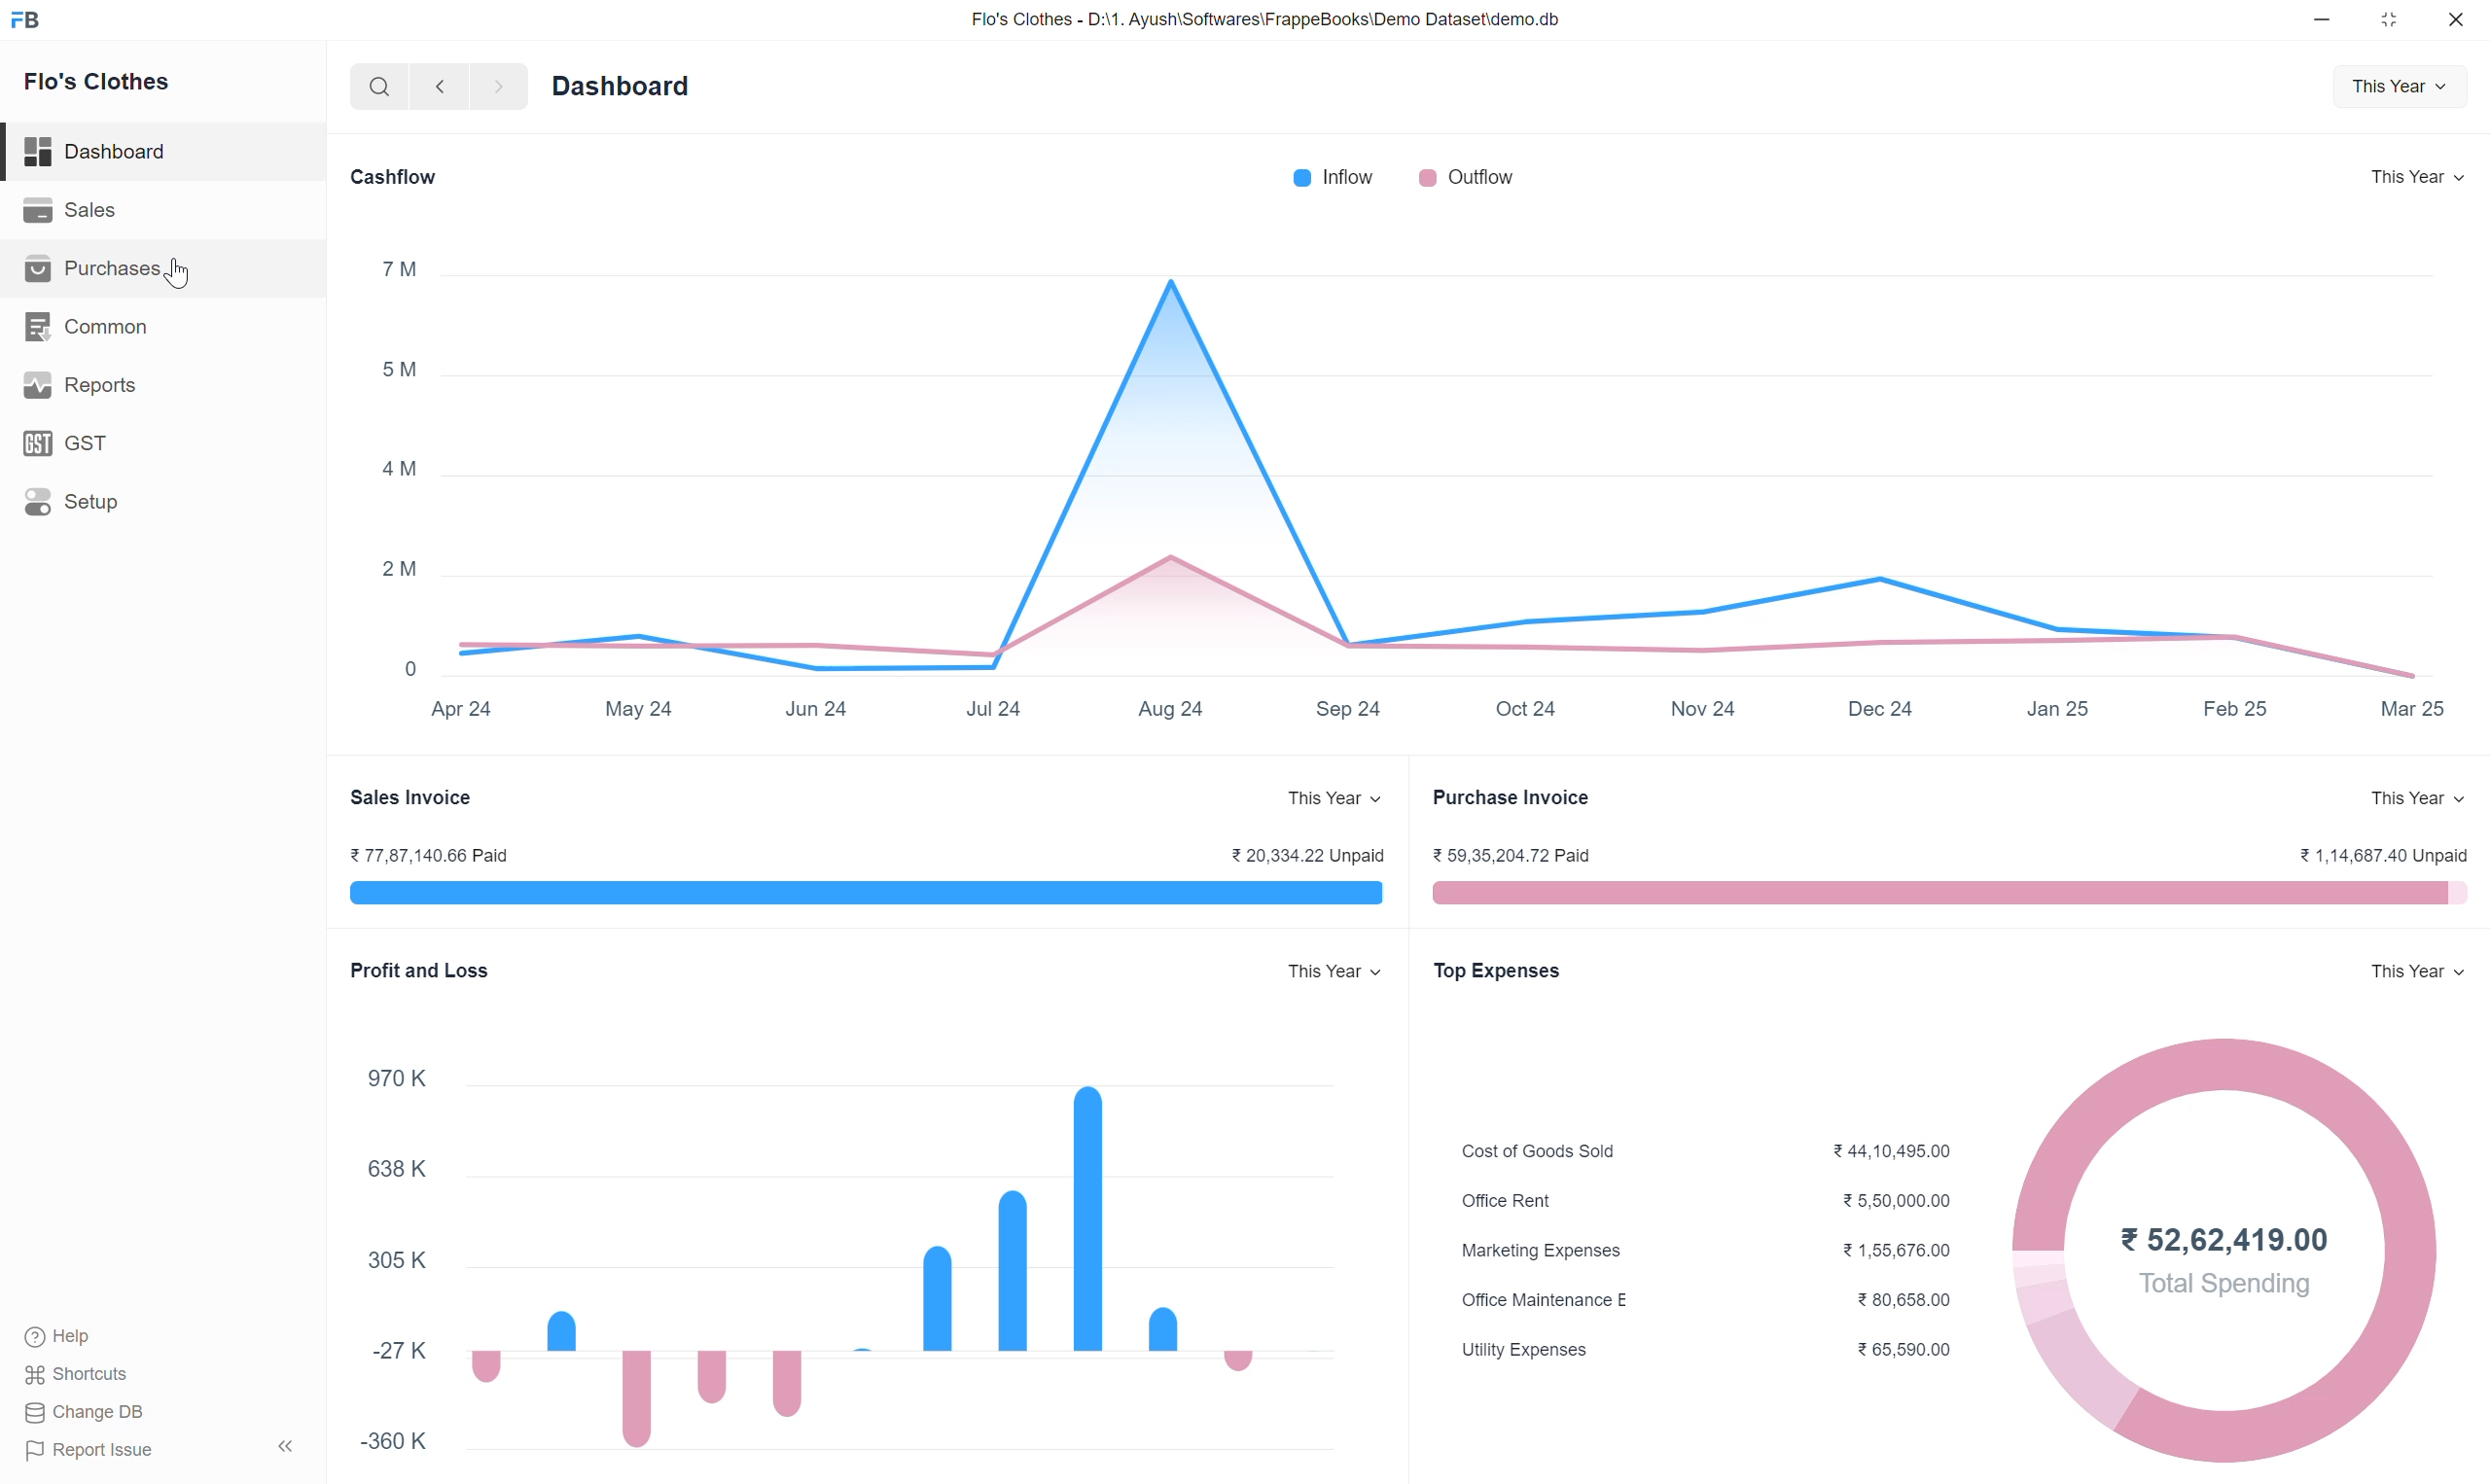  I want to click on Oct 24, so click(1532, 710).